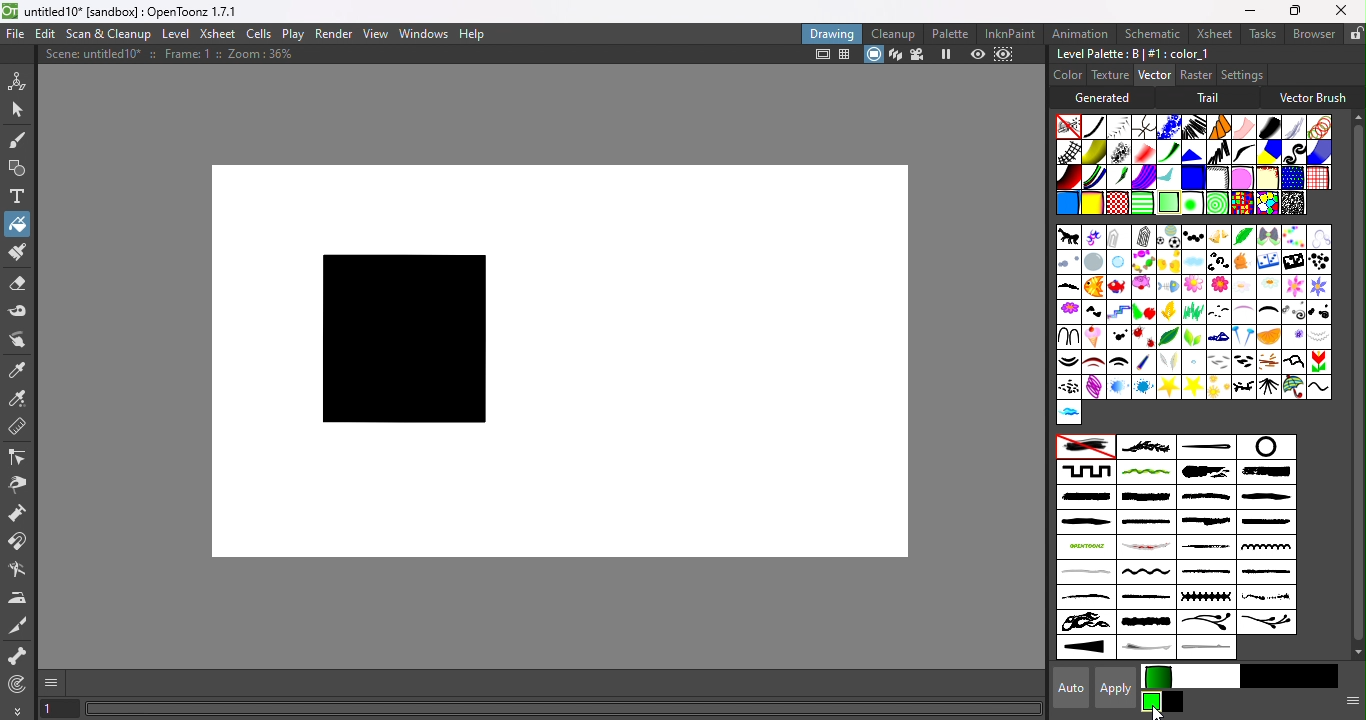  What do you see at coordinates (20, 543) in the screenshot?
I see `Magnet tool` at bounding box center [20, 543].